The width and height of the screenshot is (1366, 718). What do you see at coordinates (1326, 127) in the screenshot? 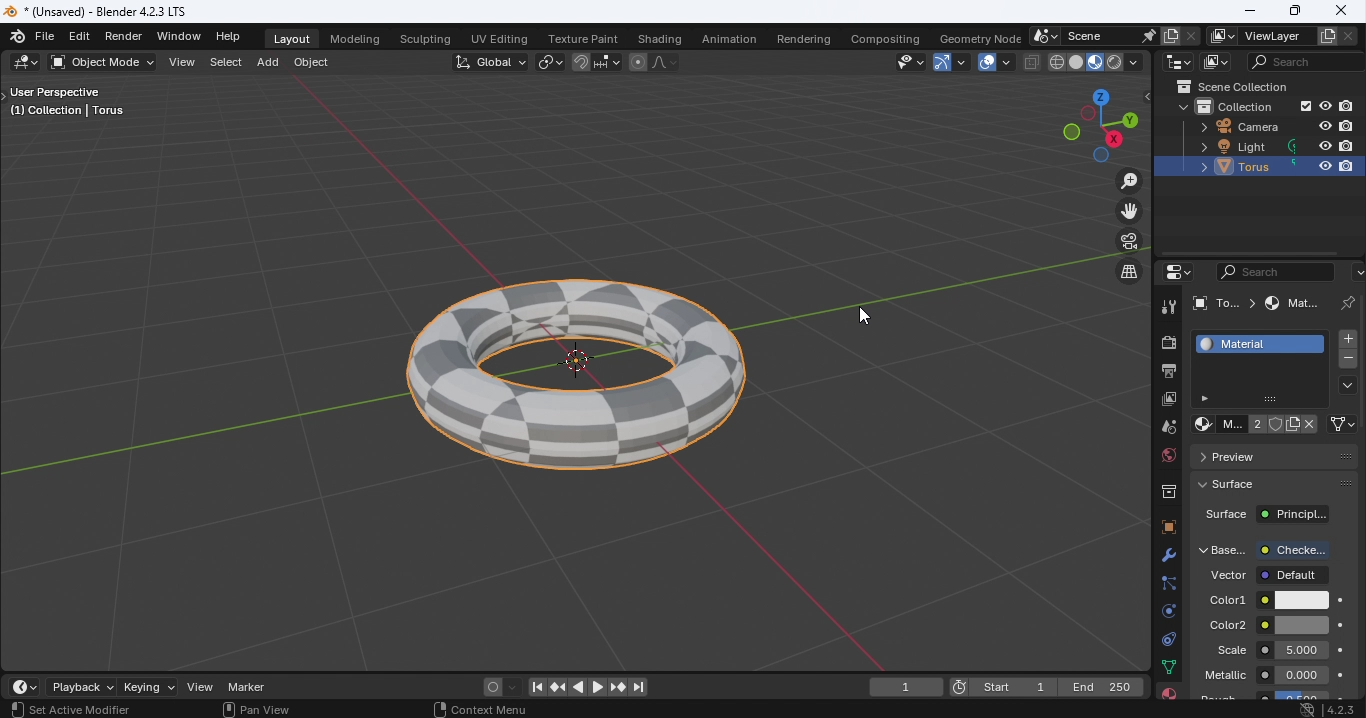
I see `Hide in viewpoint` at bounding box center [1326, 127].